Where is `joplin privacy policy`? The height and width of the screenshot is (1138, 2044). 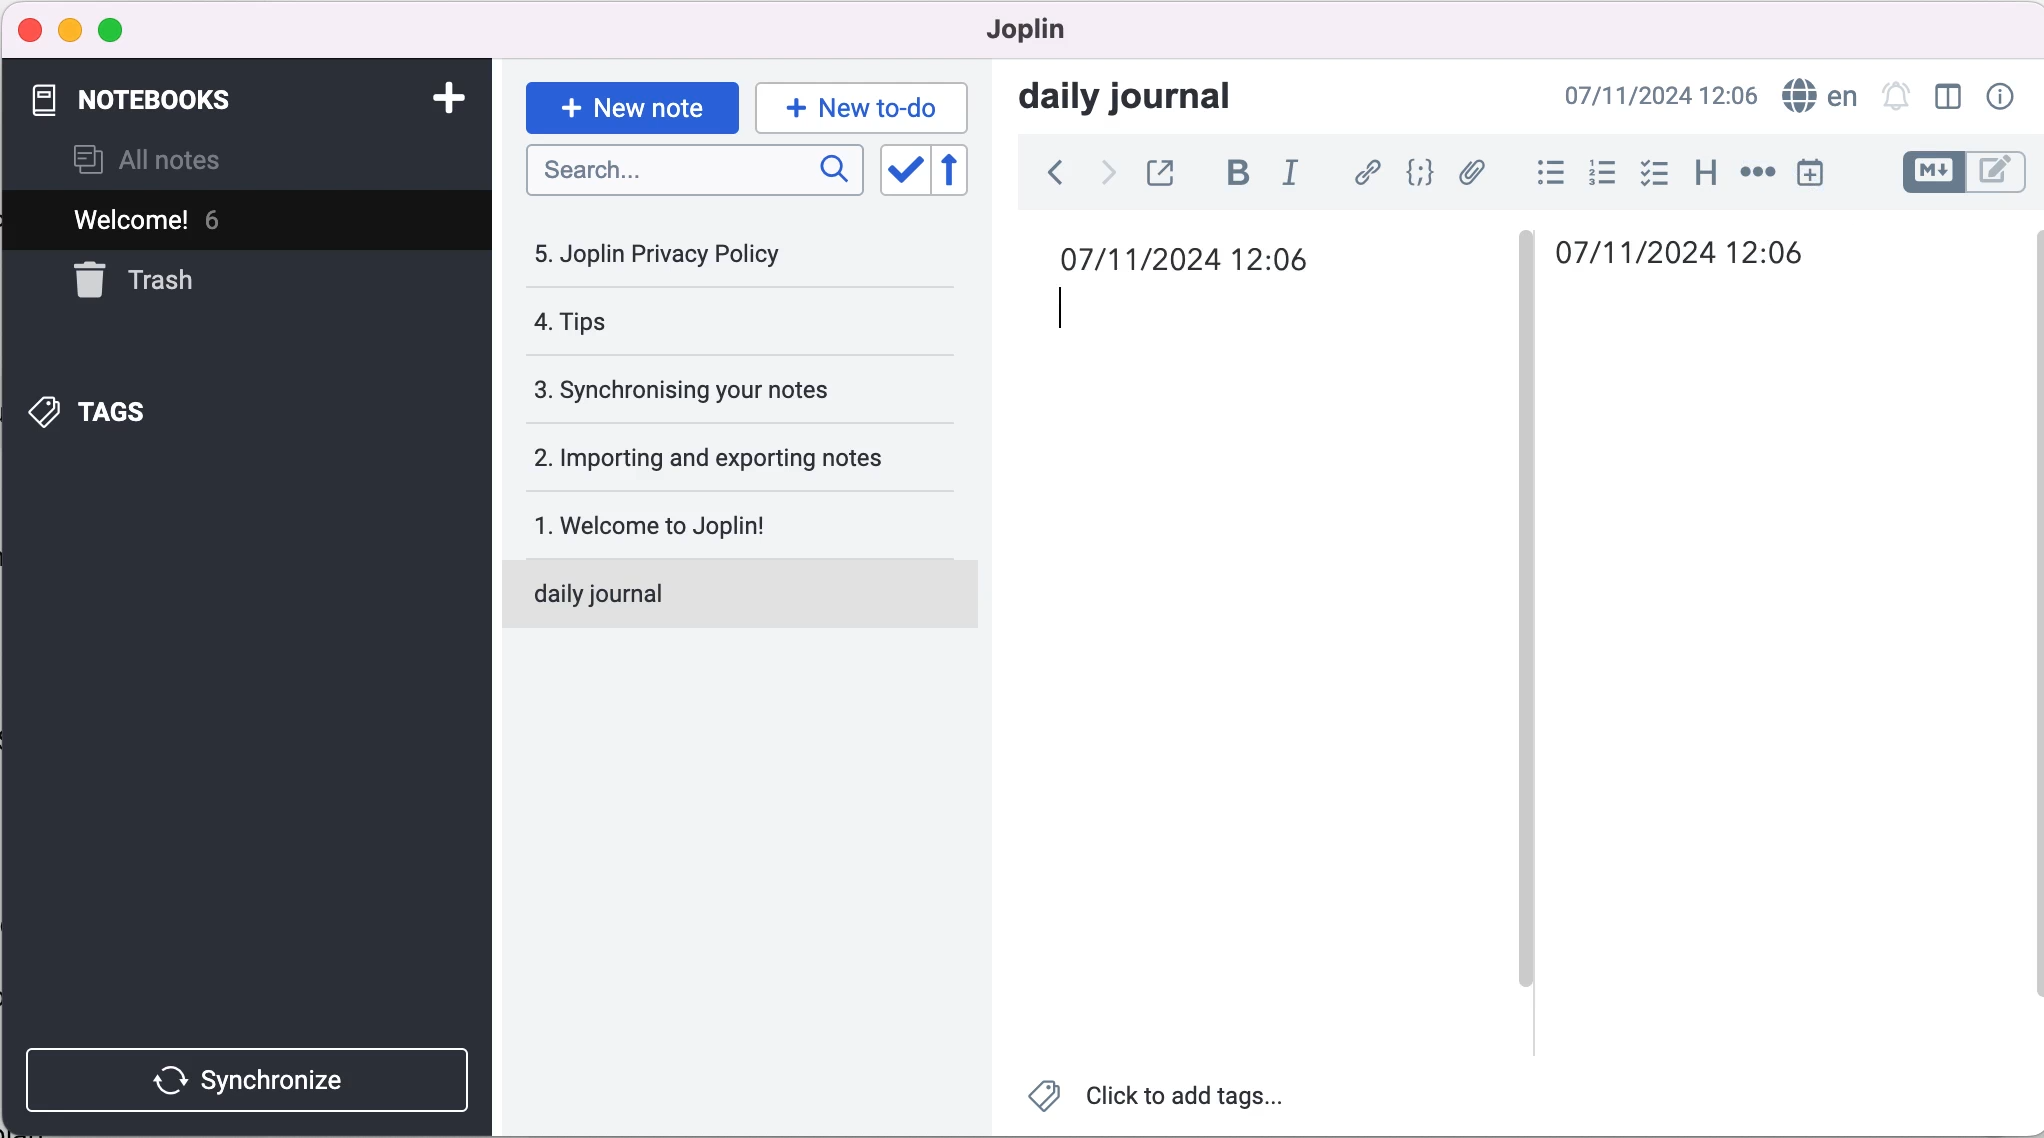 joplin privacy policy is located at coordinates (671, 253).